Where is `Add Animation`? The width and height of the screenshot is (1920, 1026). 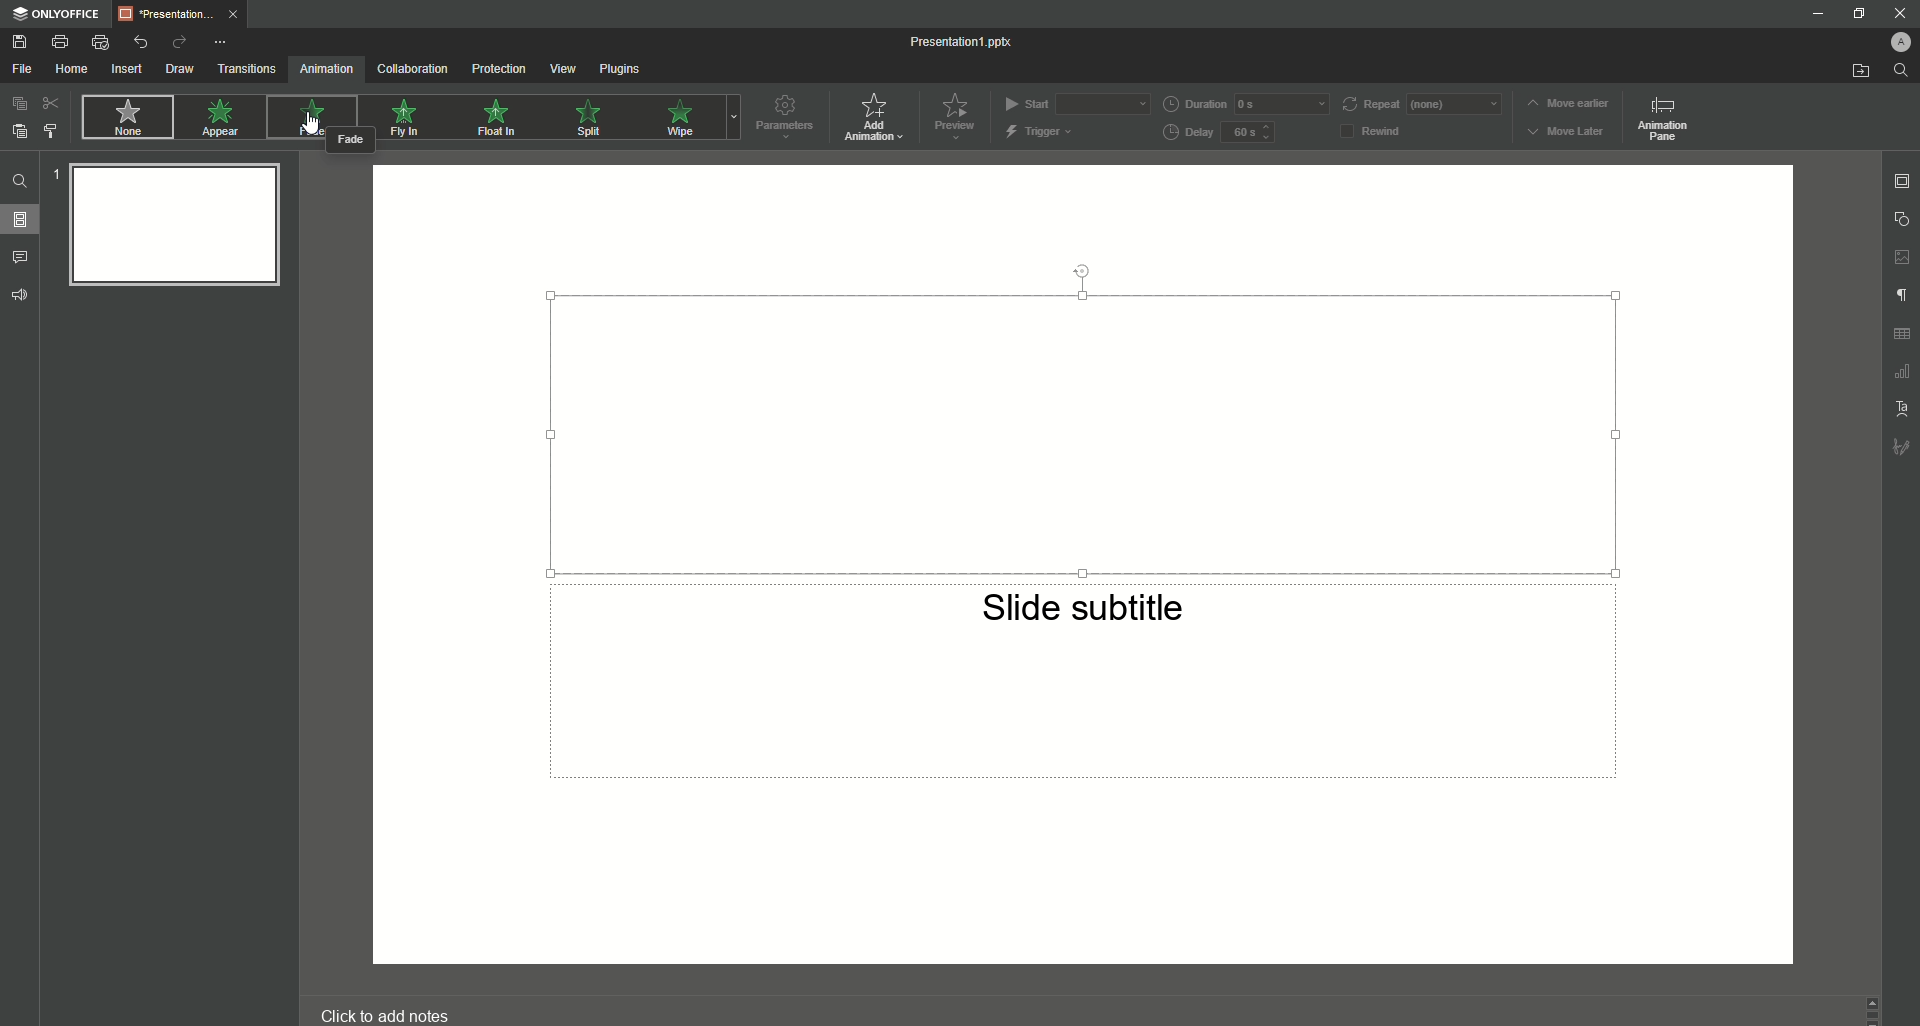 Add Animation is located at coordinates (877, 117).